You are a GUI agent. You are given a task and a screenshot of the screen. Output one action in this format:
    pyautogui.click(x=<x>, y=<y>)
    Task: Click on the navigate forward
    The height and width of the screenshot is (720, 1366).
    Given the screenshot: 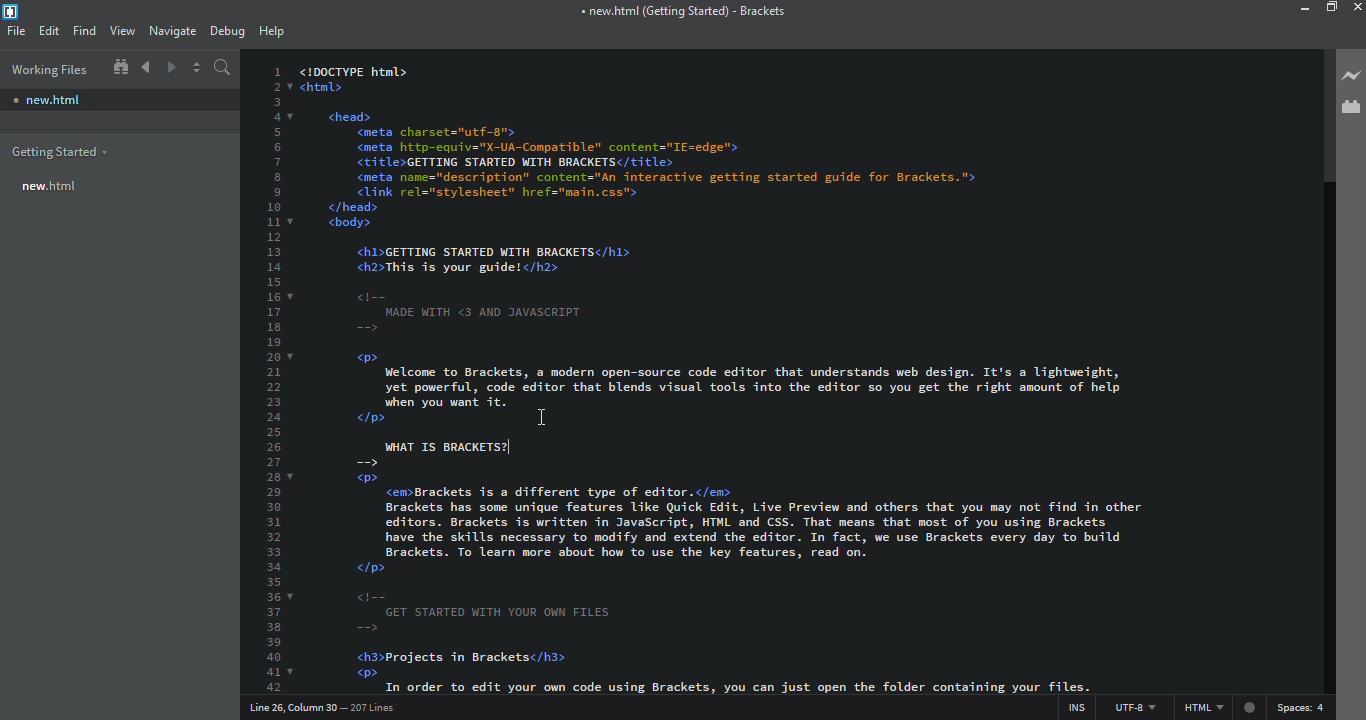 What is the action you would take?
    pyautogui.click(x=173, y=67)
    